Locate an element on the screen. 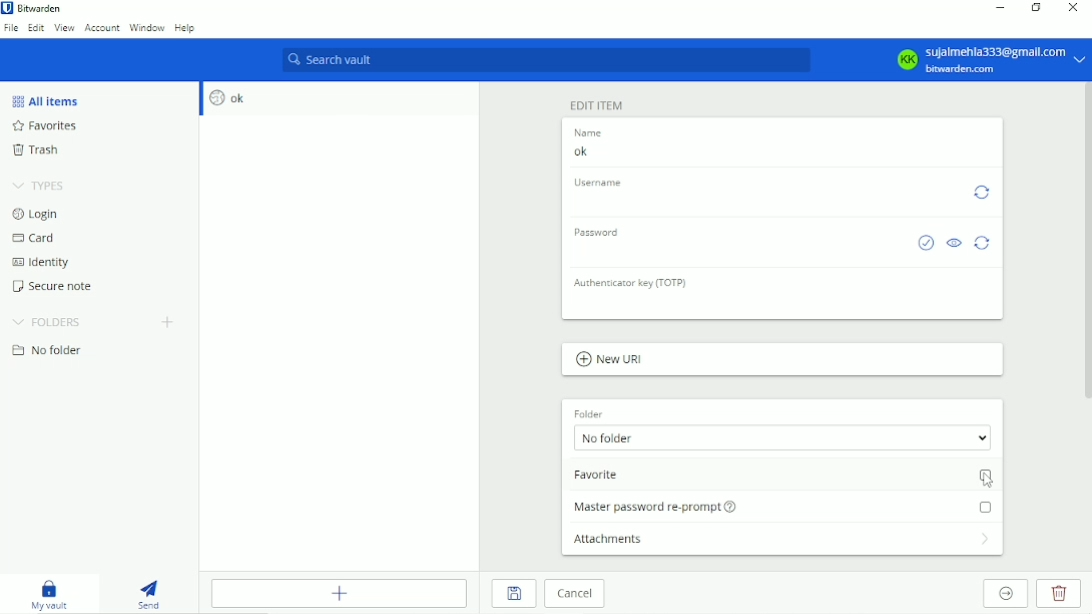  scrollbar is located at coordinates (1087, 241).